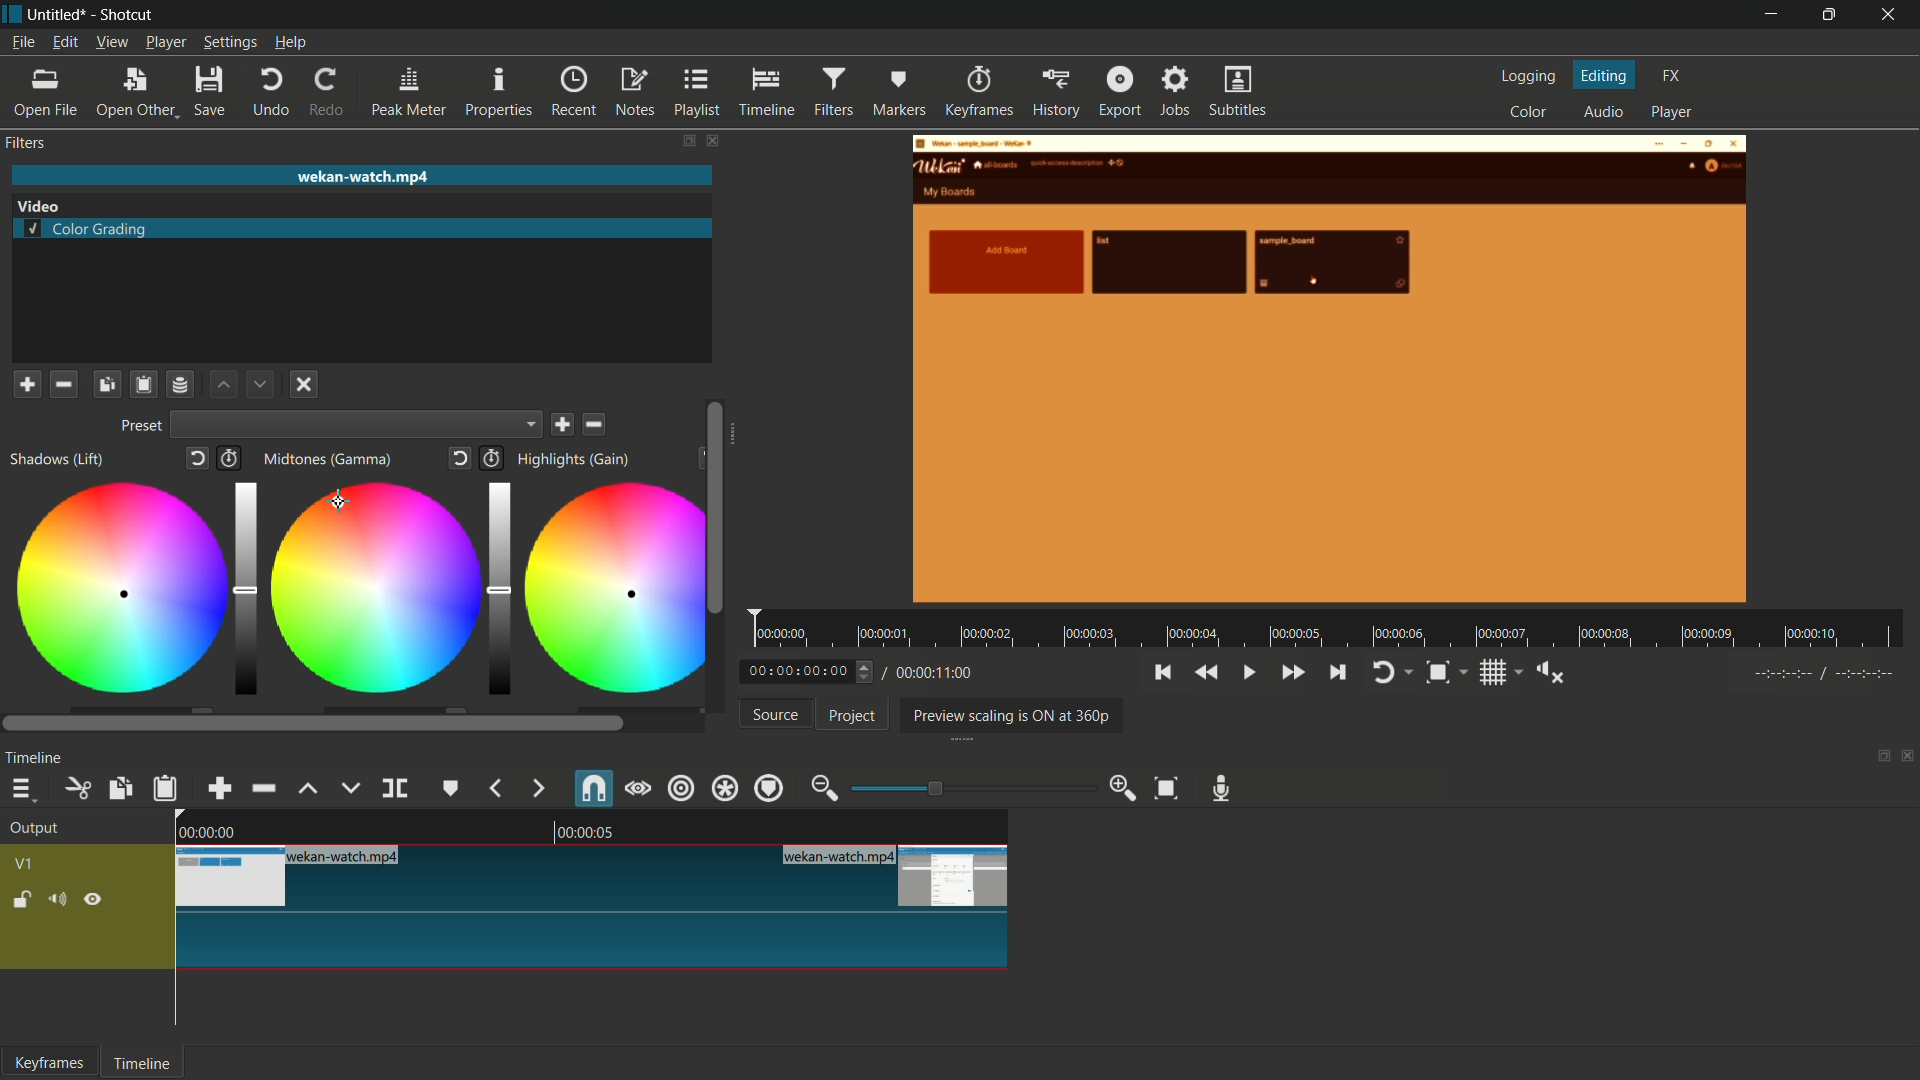 Image resolution: width=1920 pixels, height=1080 pixels. Describe the element at coordinates (1605, 75) in the screenshot. I see `editing` at that location.